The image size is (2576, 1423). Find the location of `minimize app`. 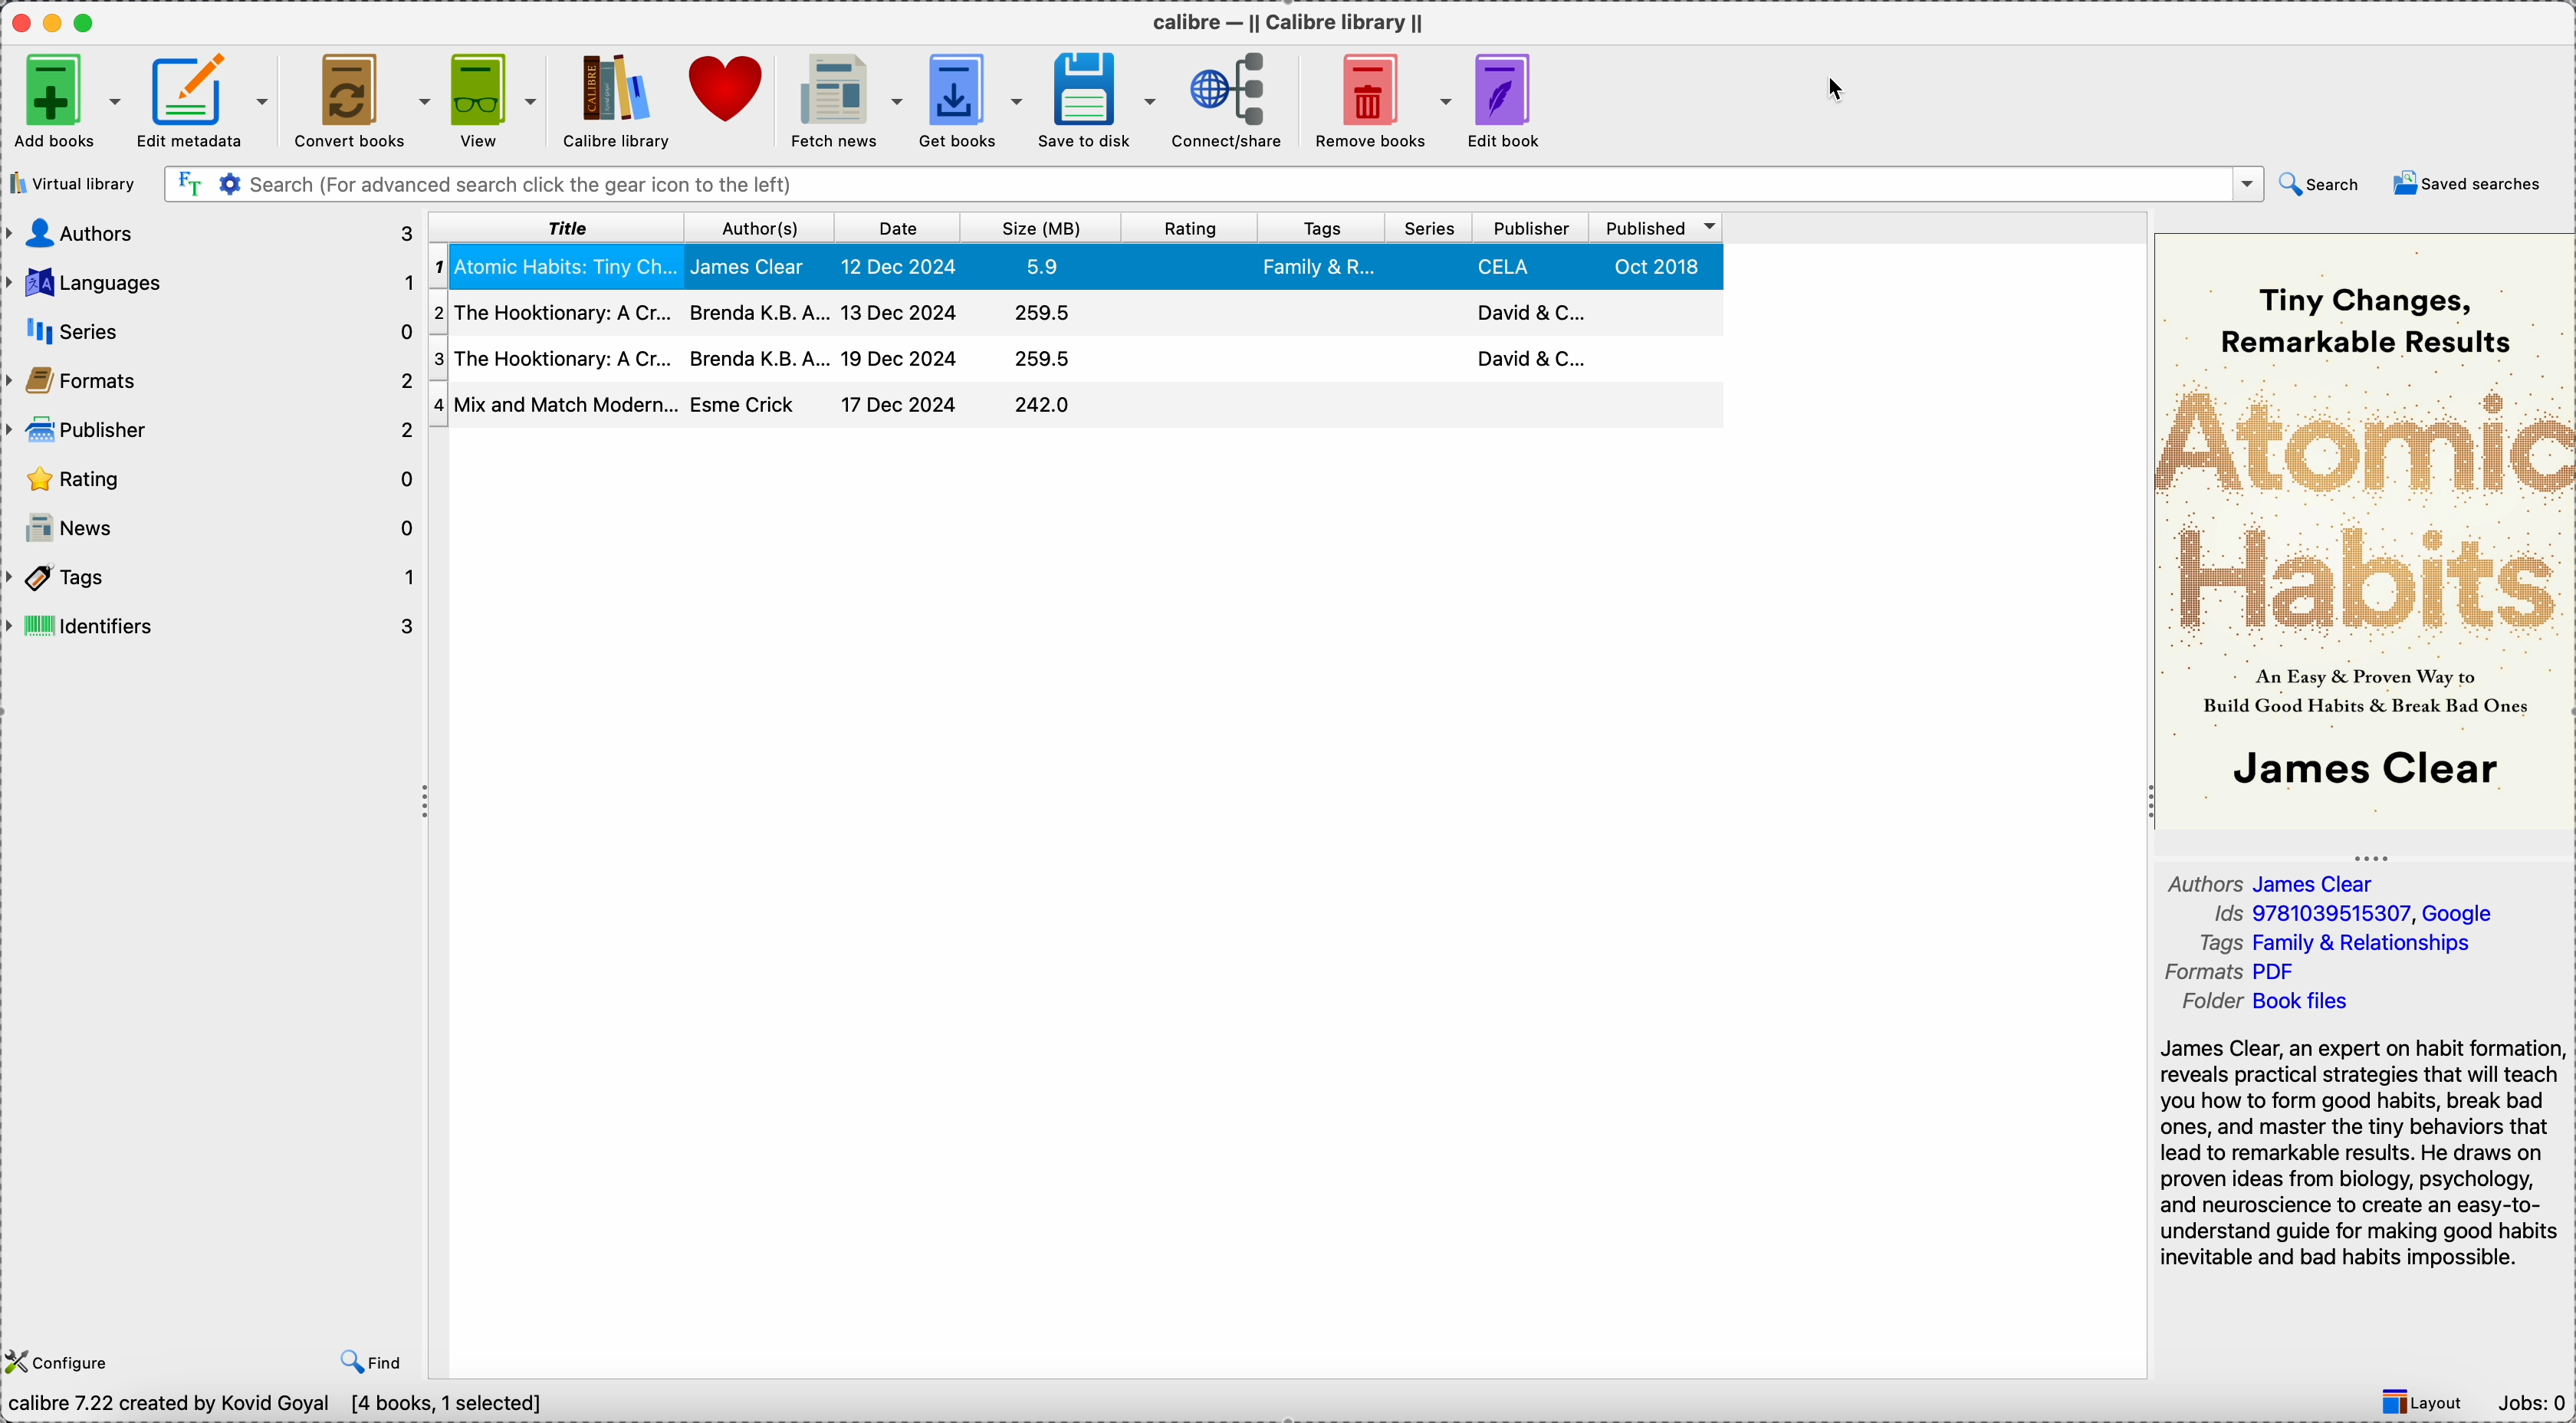

minimize app is located at coordinates (53, 19).